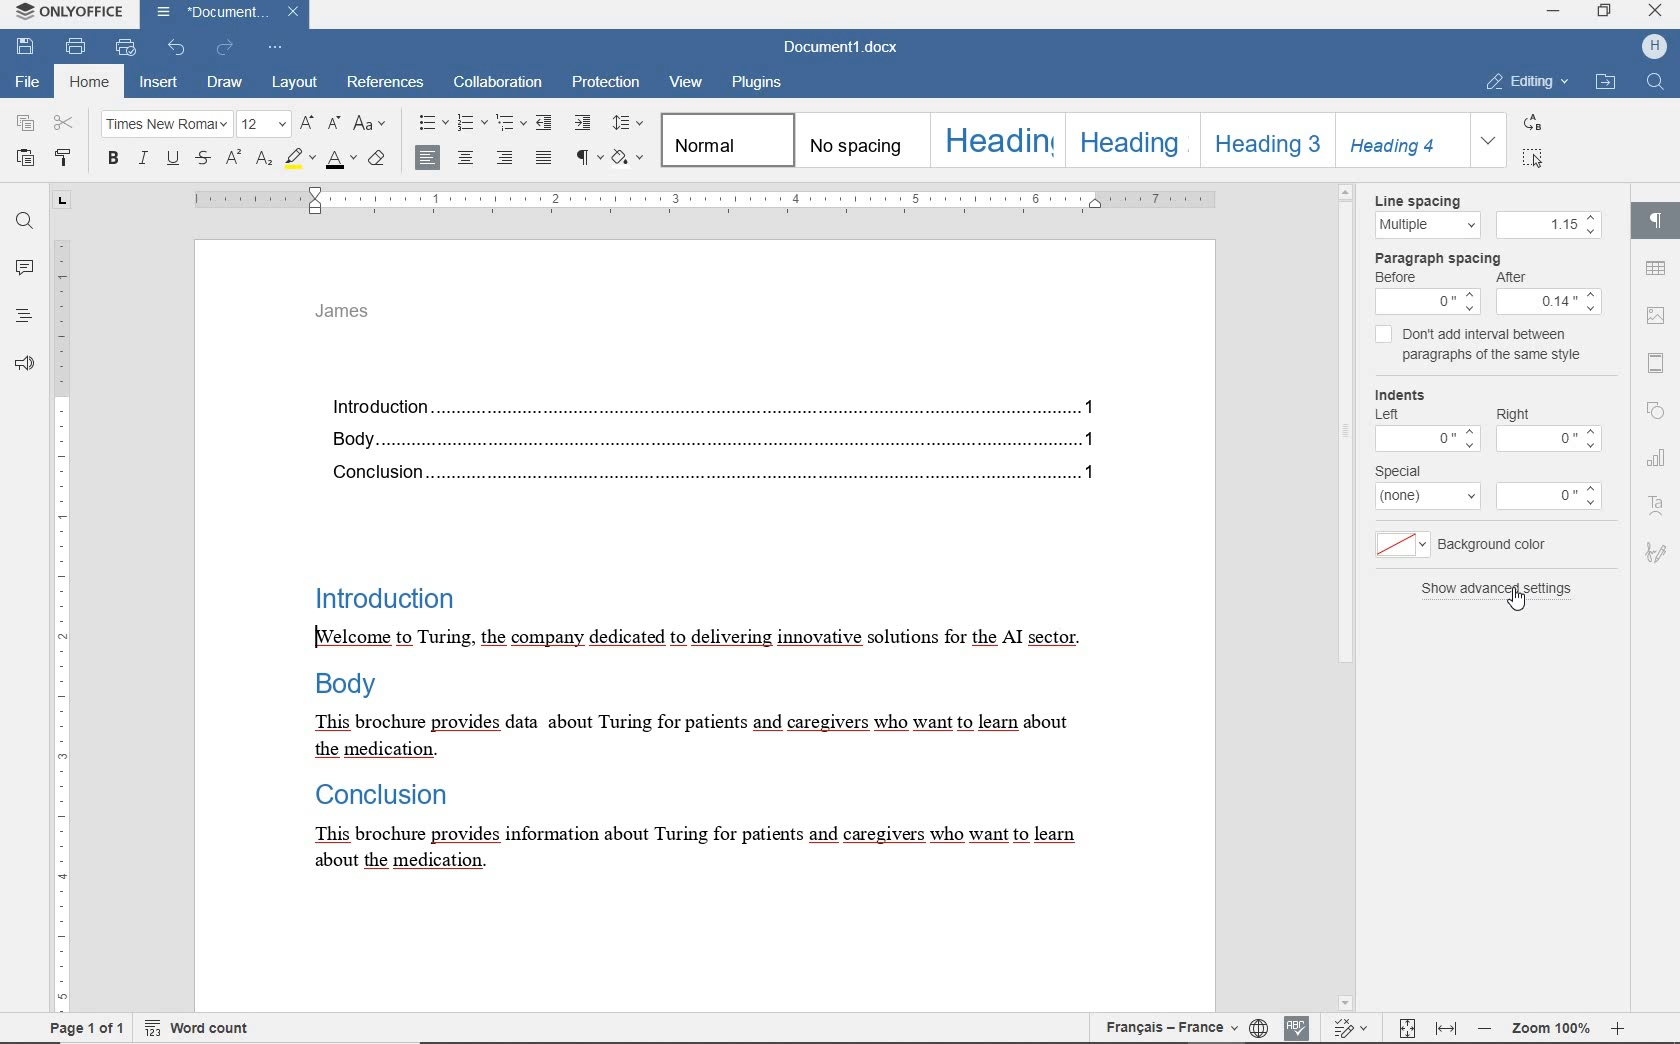 The image size is (1680, 1044). Describe the element at coordinates (1658, 221) in the screenshot. I see `paragraph settings` at that location.